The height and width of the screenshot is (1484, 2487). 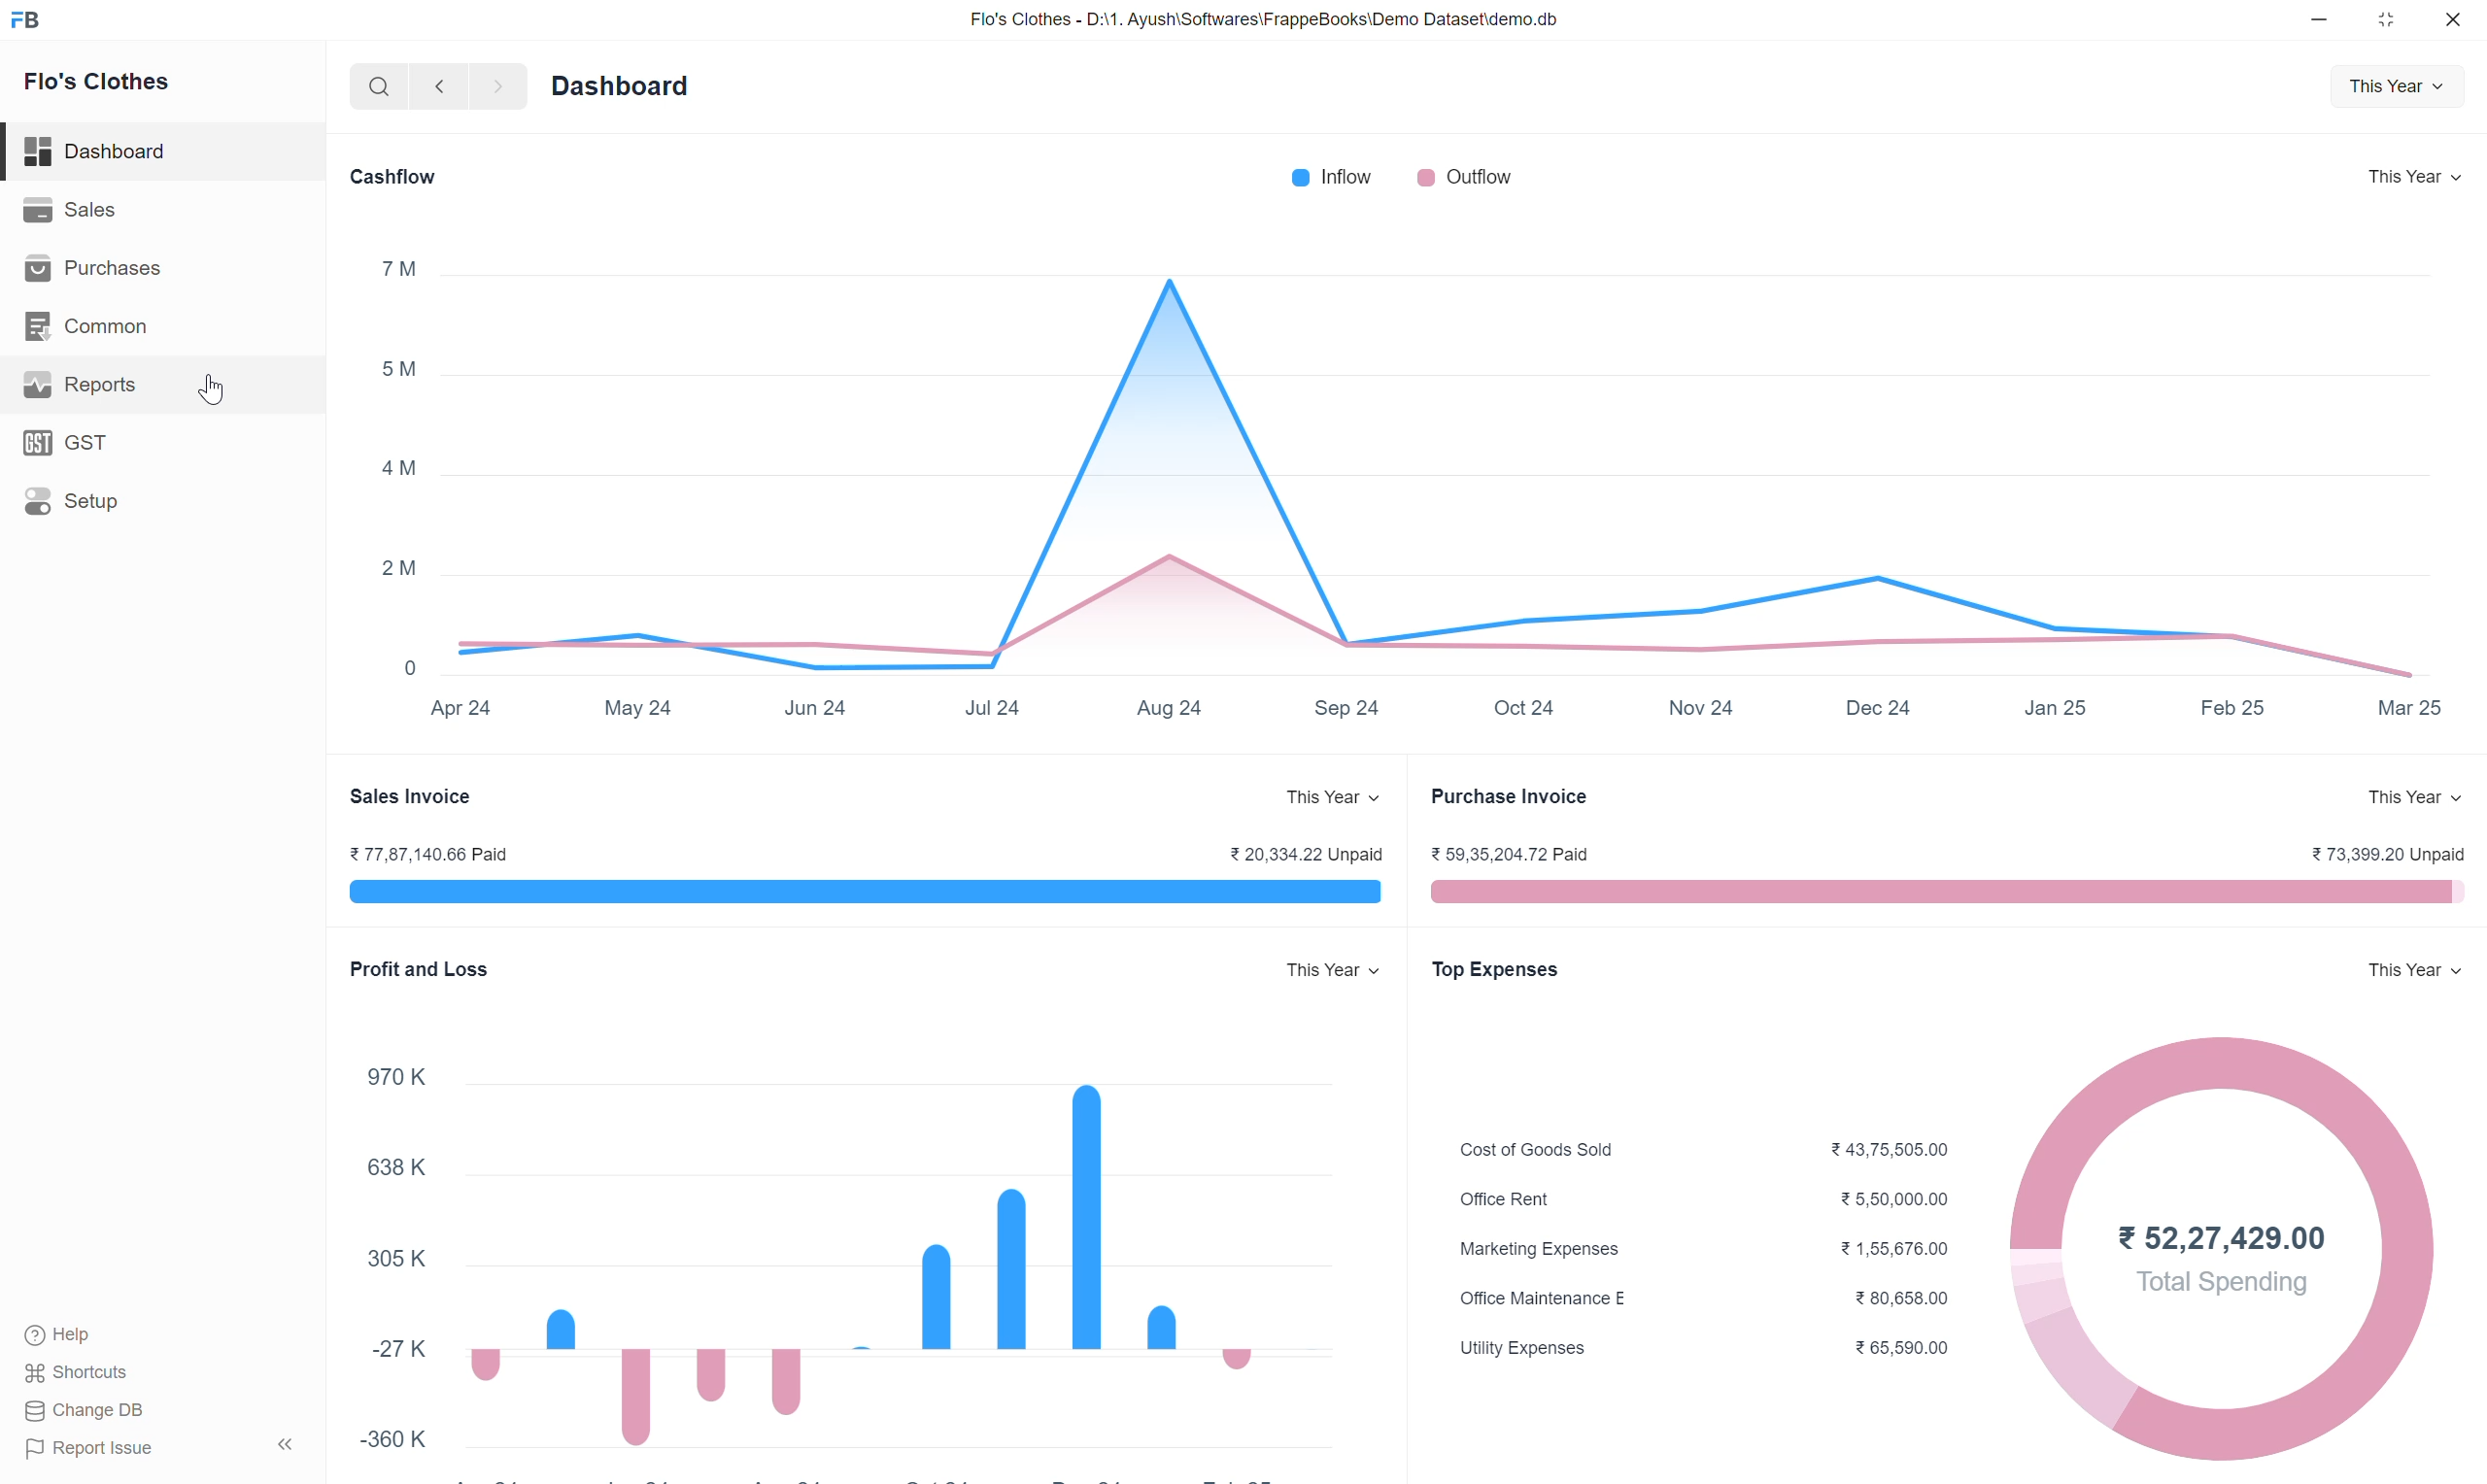 What do you see at coordinates (1710, 1353) in the screenshot?
I see `Utility Expenses ¥65,590.00` at bounding box center [1710, 1353].